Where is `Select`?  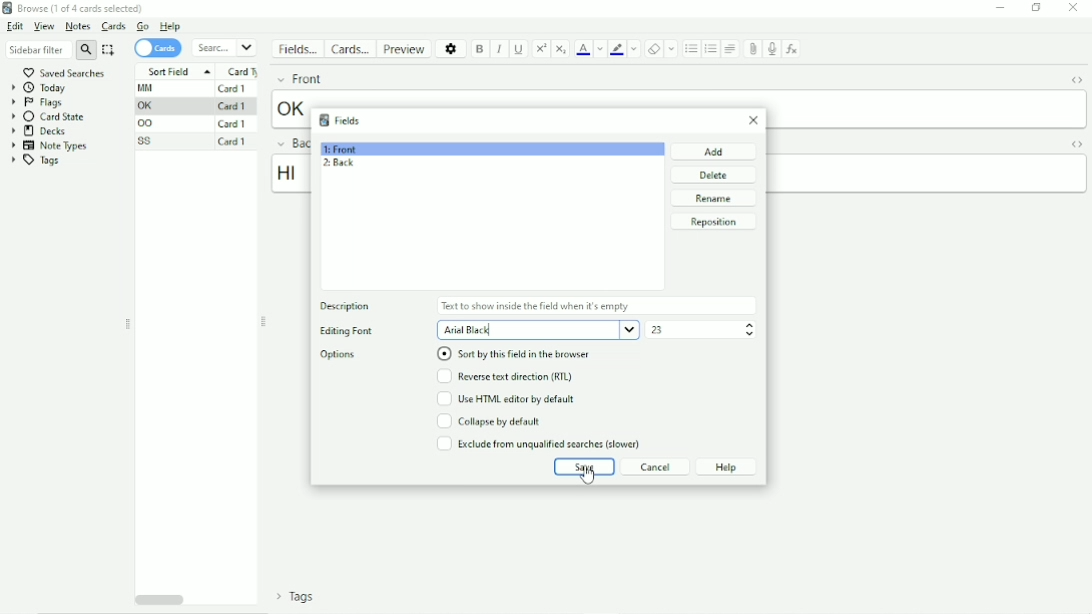 Select is located at coordinates (109, 50).